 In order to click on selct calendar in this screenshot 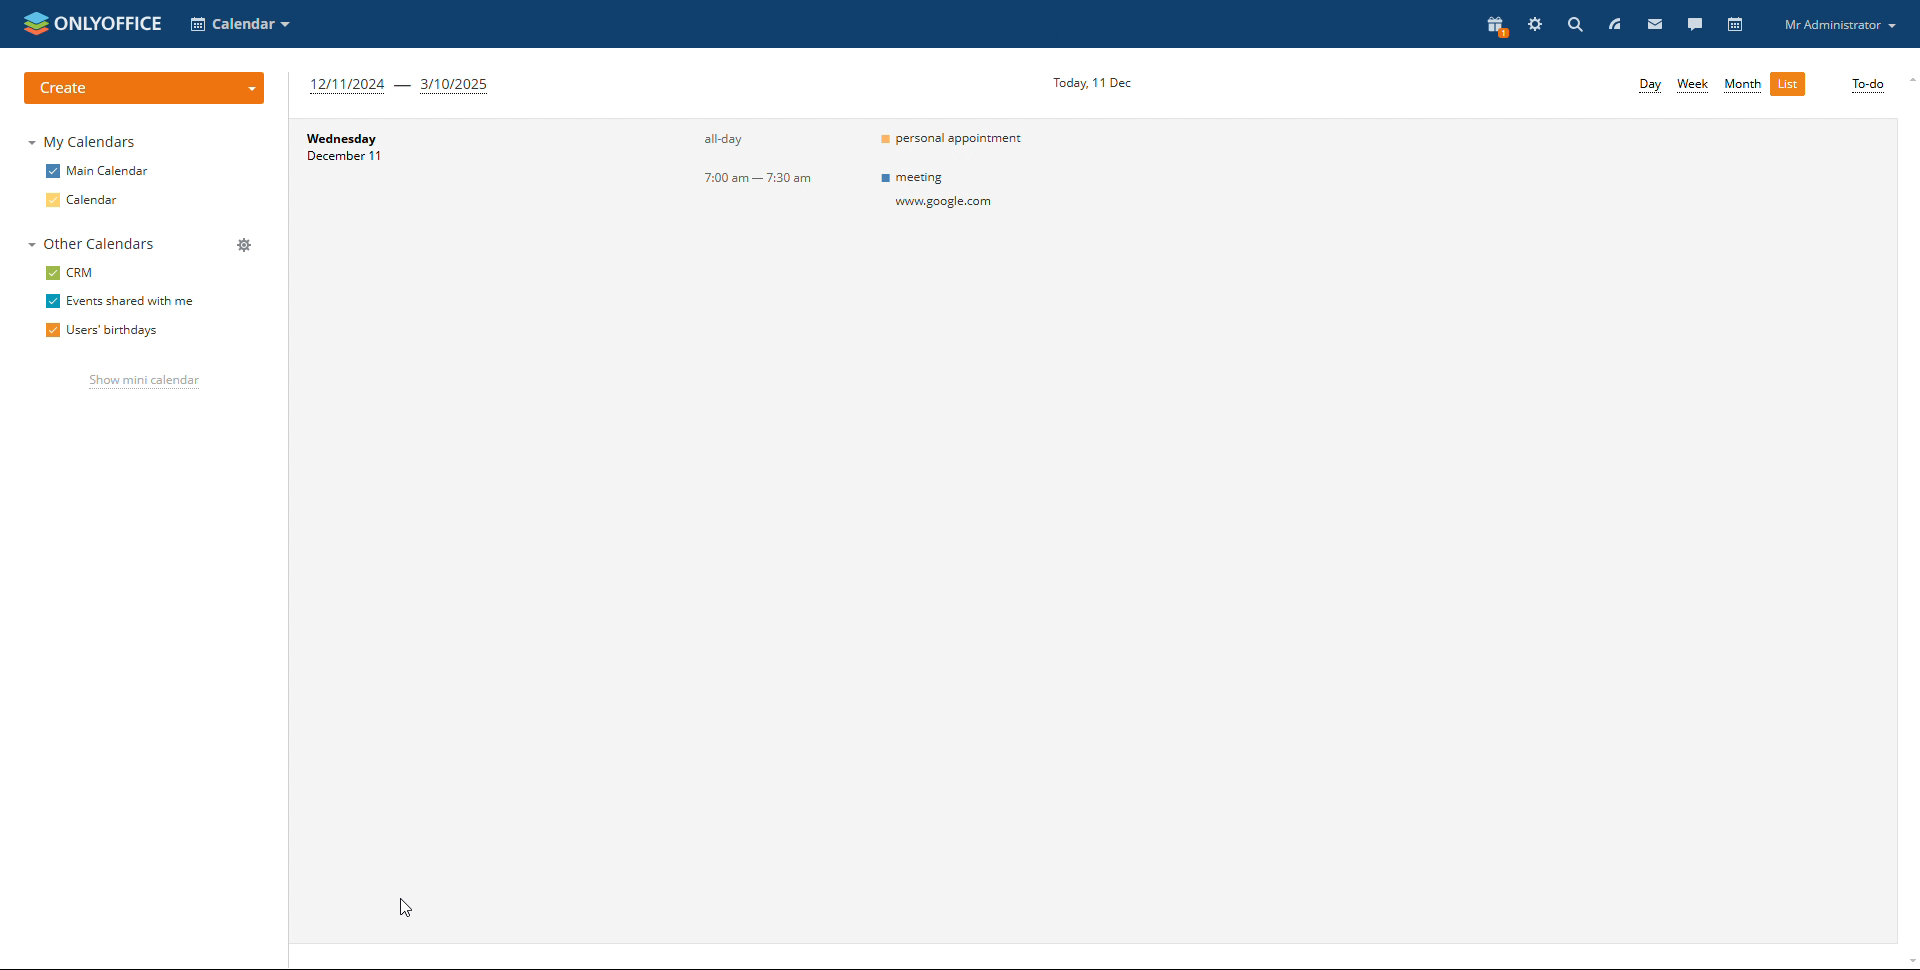, I will do `click(240, 24)`.